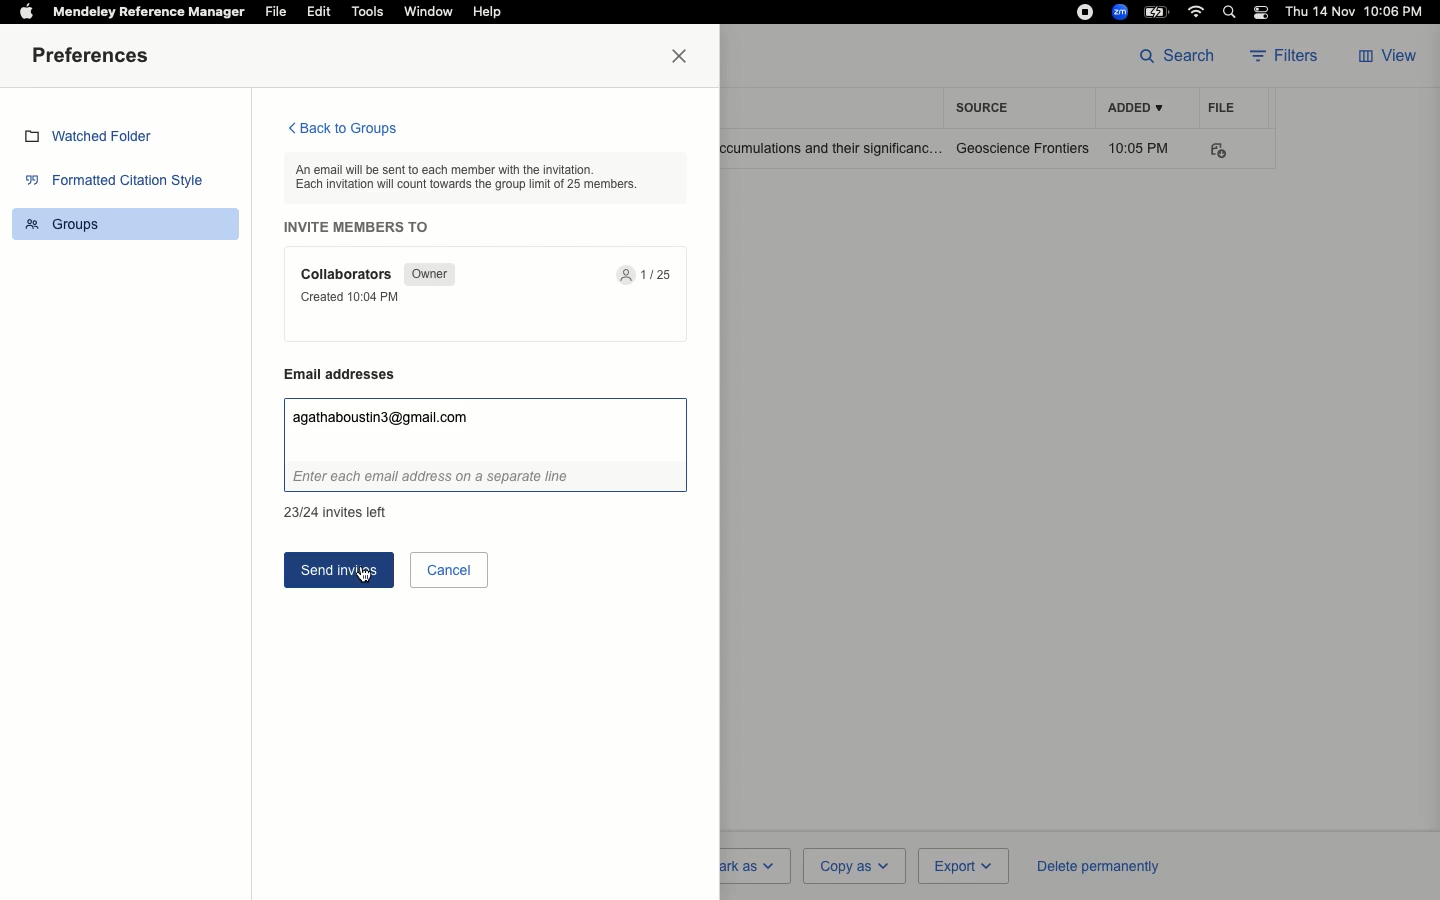 This screenshot has width=1440, height=900. Describe the element at coordinates (356, 297) in the screenshot. I see `Created` at that location.